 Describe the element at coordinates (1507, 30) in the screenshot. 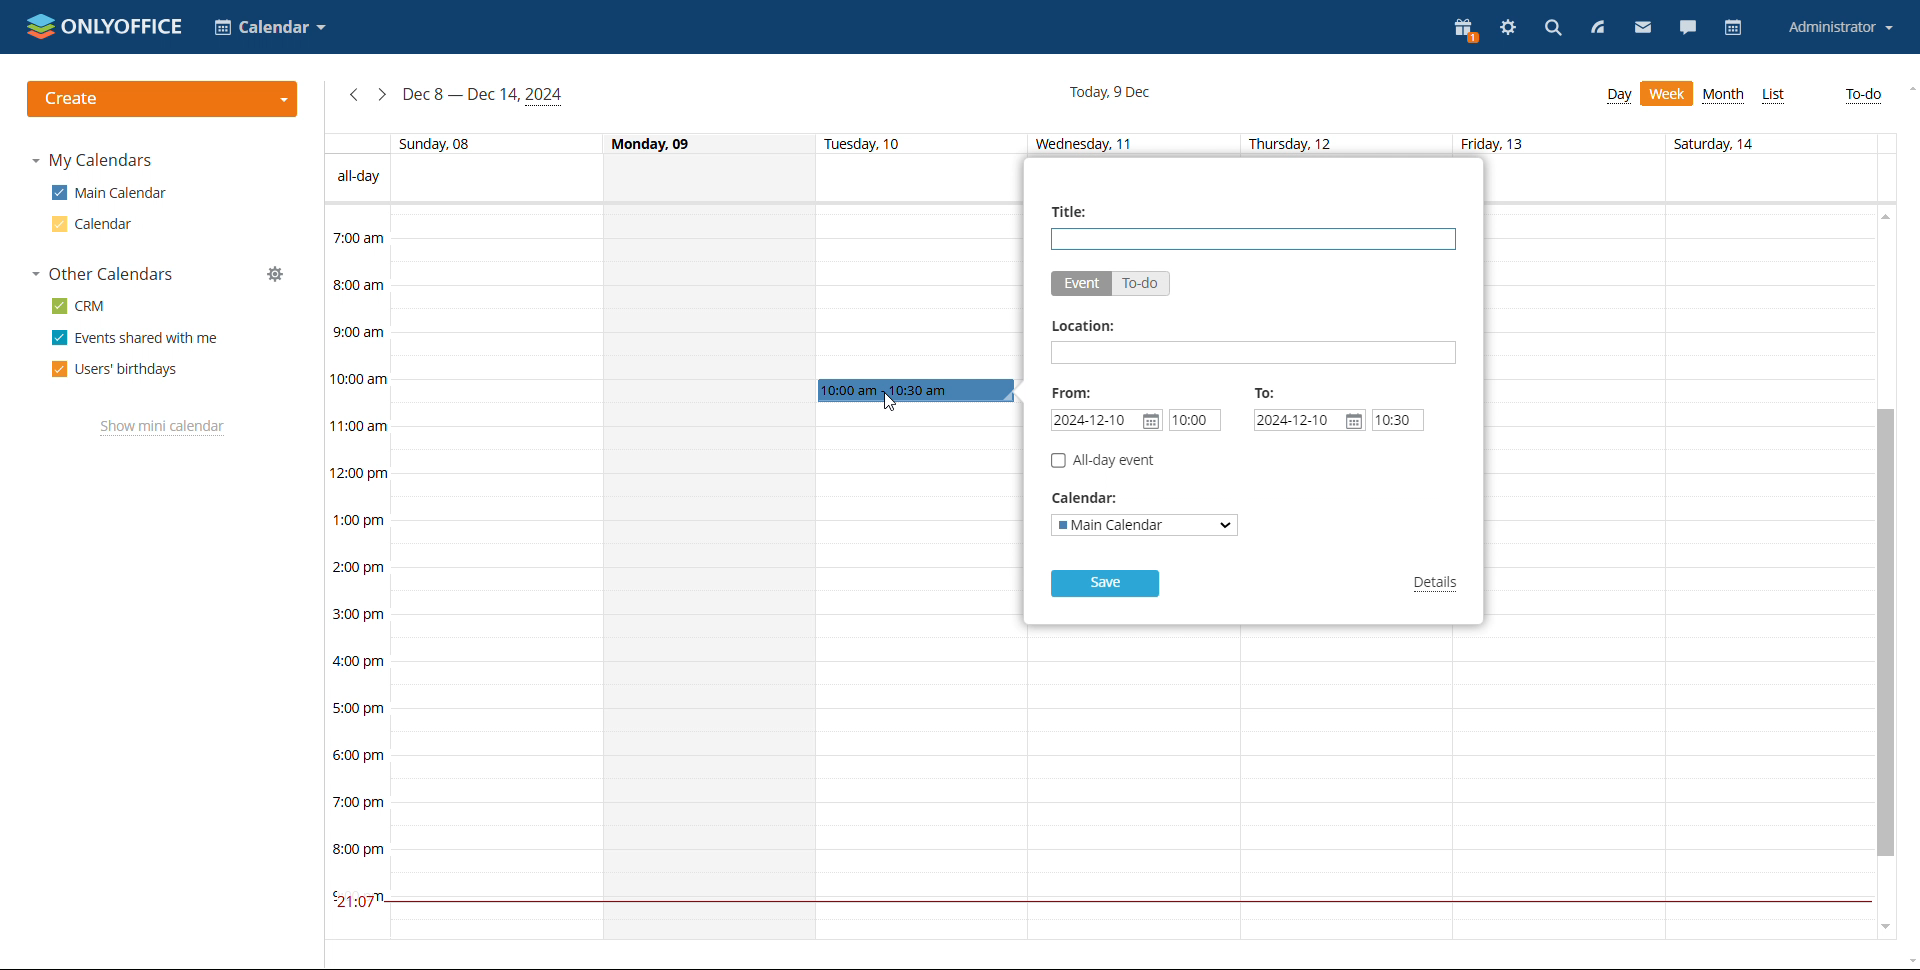

I see `settings` at that location.